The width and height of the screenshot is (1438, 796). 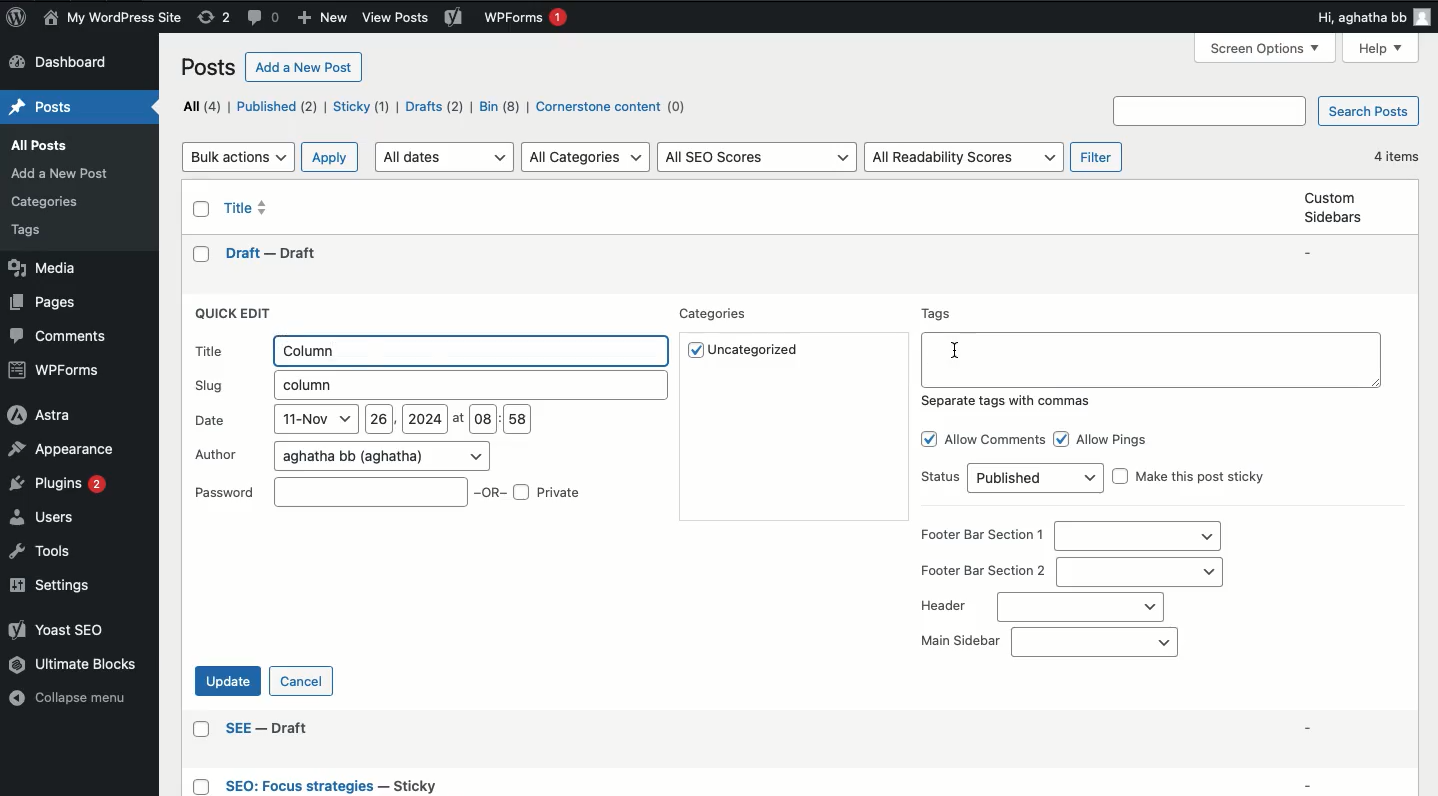 I want to click on Uncategorized, so click(x=747, y=350).